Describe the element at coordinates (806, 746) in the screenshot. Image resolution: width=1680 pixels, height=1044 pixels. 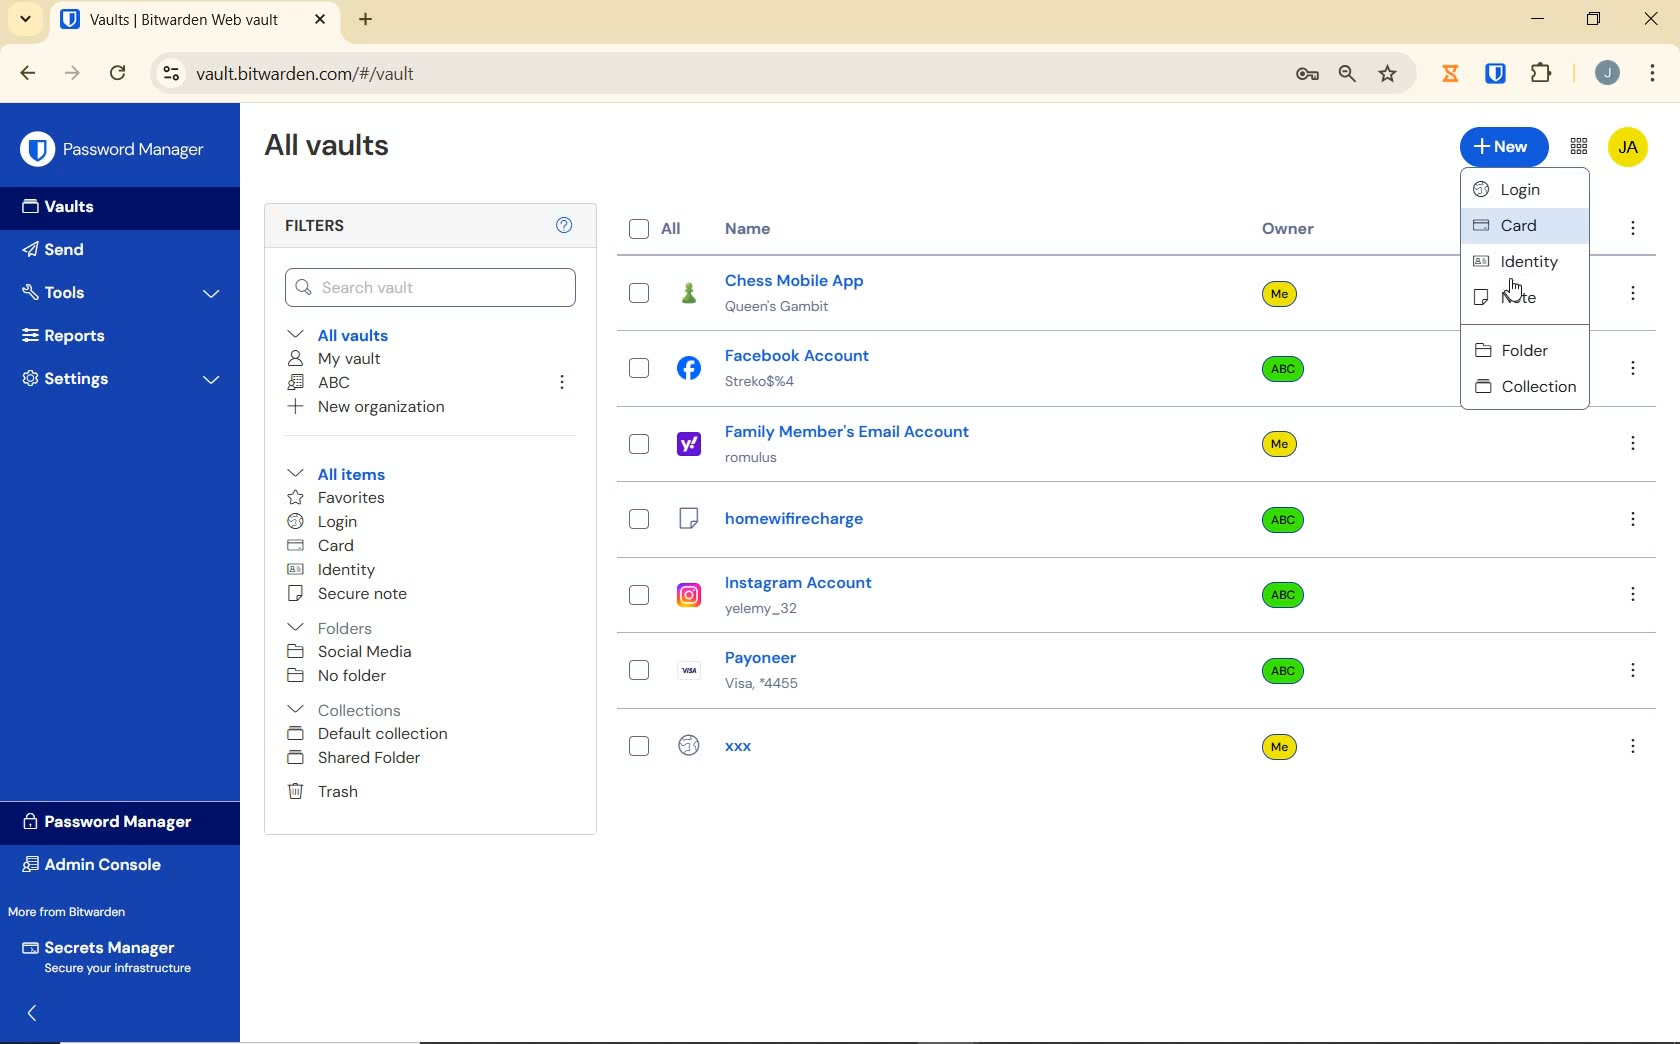
I see `xxx` at that location.